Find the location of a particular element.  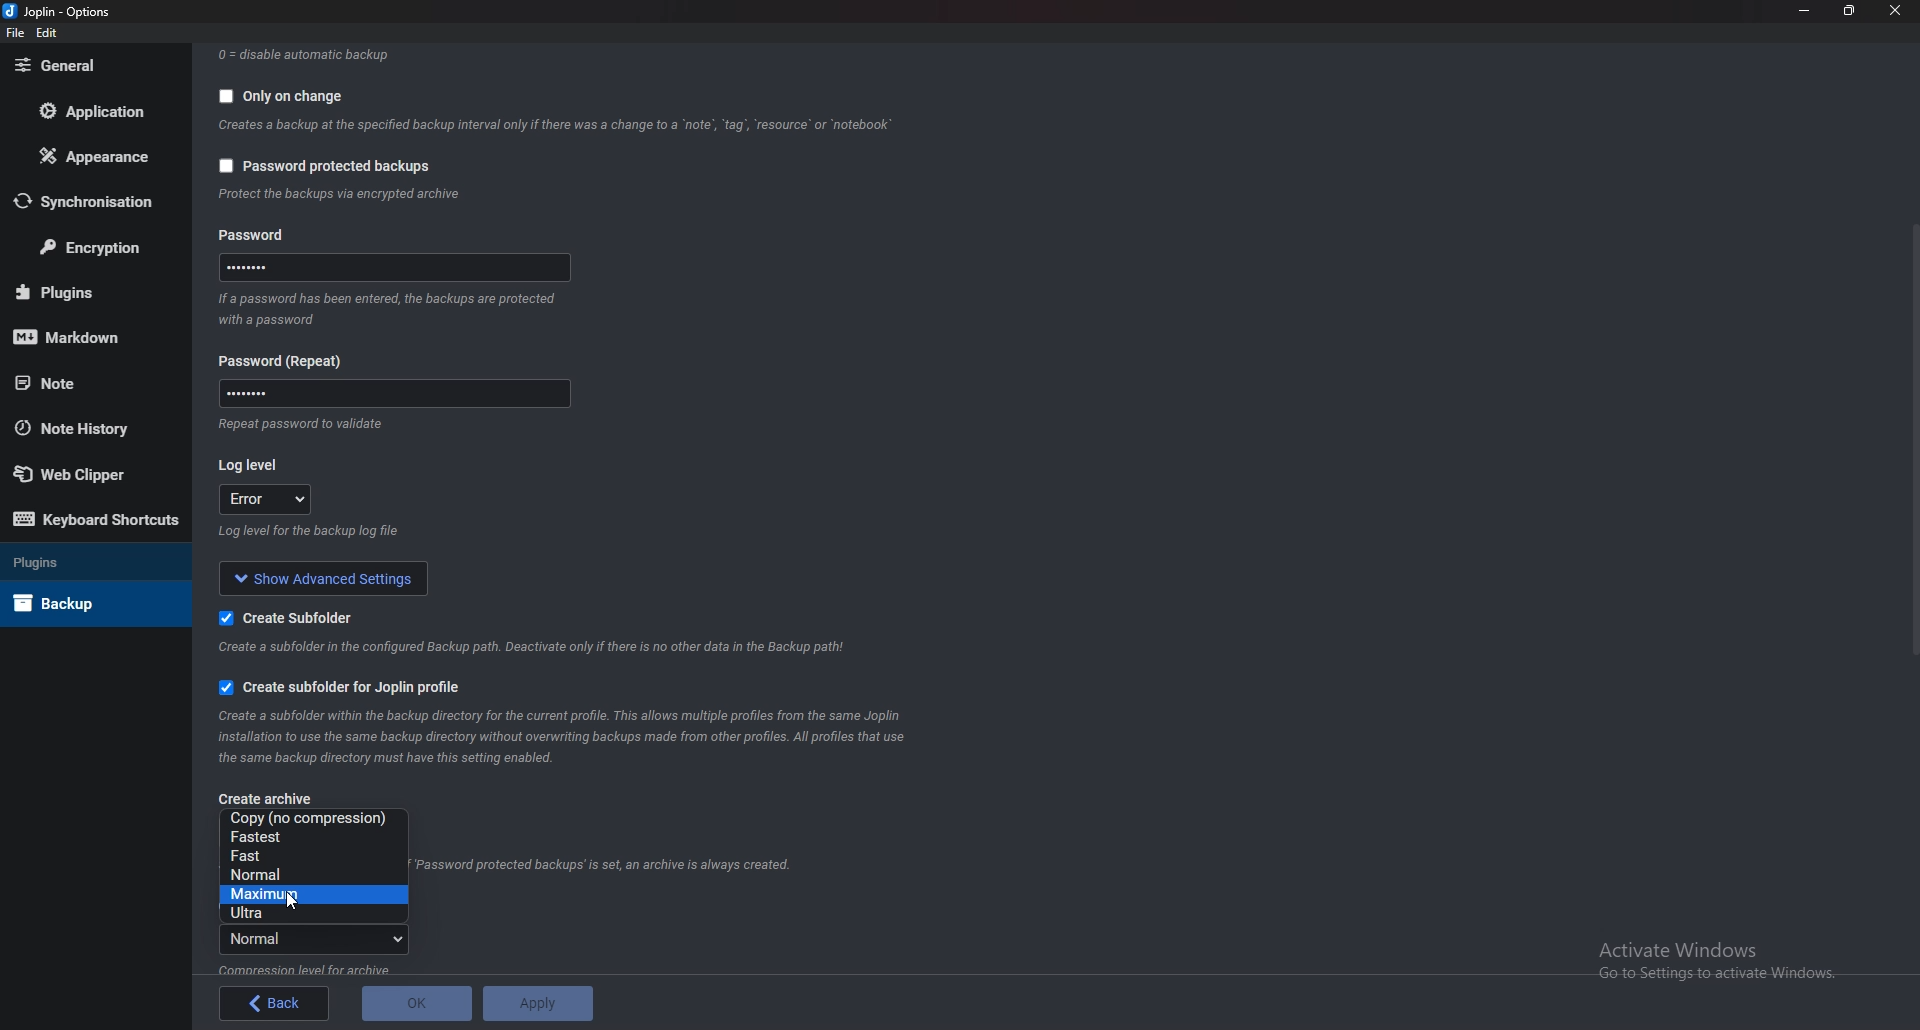

fast is located at coordinates (309, 856).